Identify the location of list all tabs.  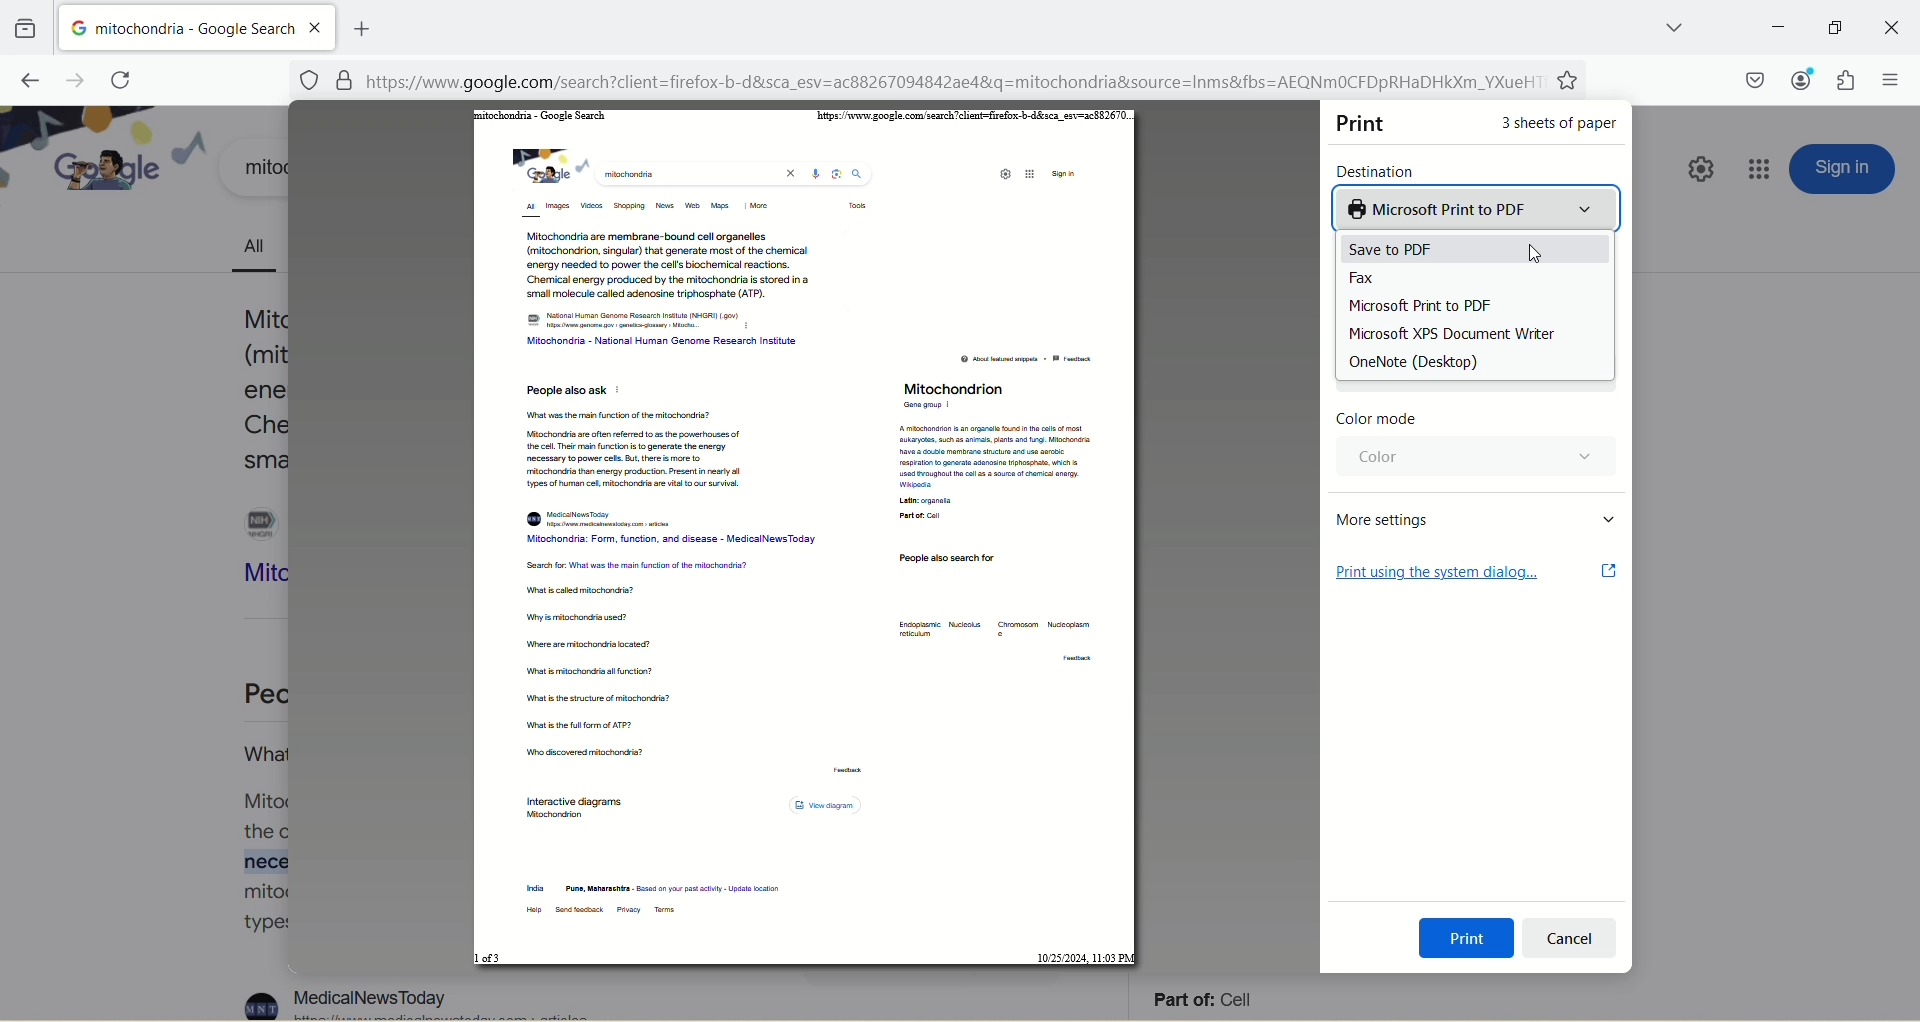
(1659, 26).